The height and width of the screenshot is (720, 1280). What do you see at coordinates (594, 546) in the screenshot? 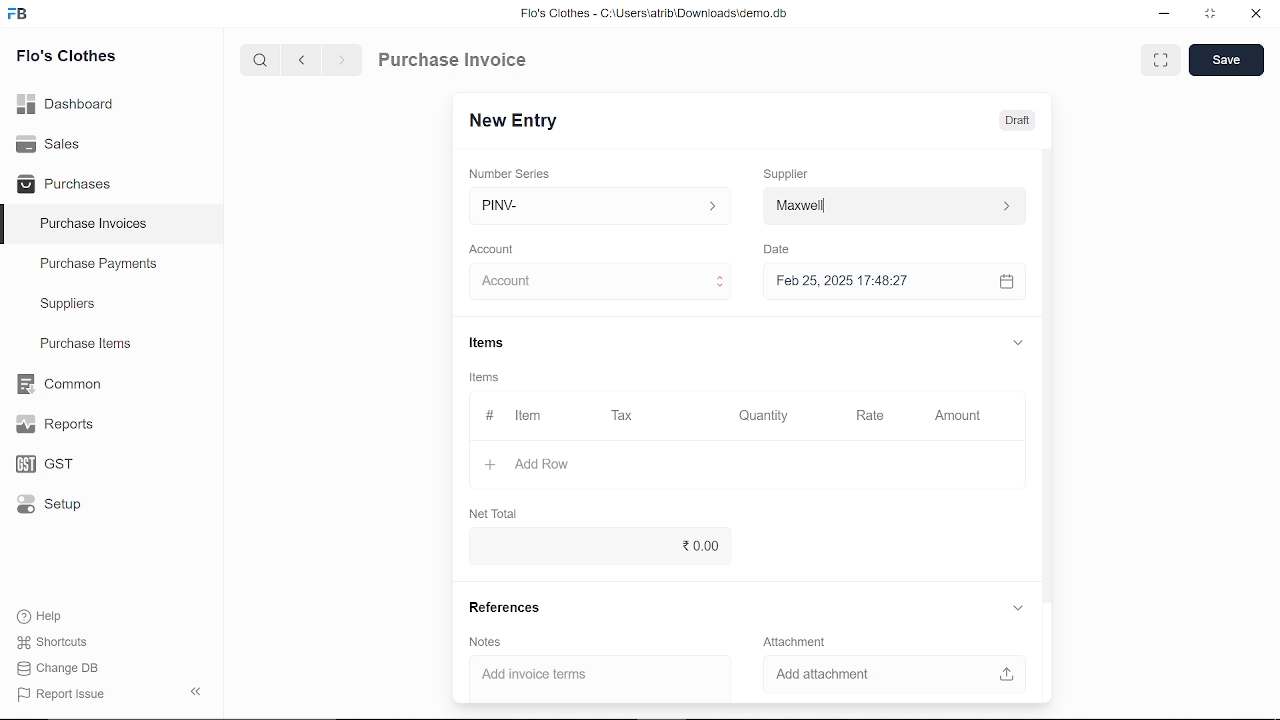
I see `0.00` at bounding box center [594, 546].